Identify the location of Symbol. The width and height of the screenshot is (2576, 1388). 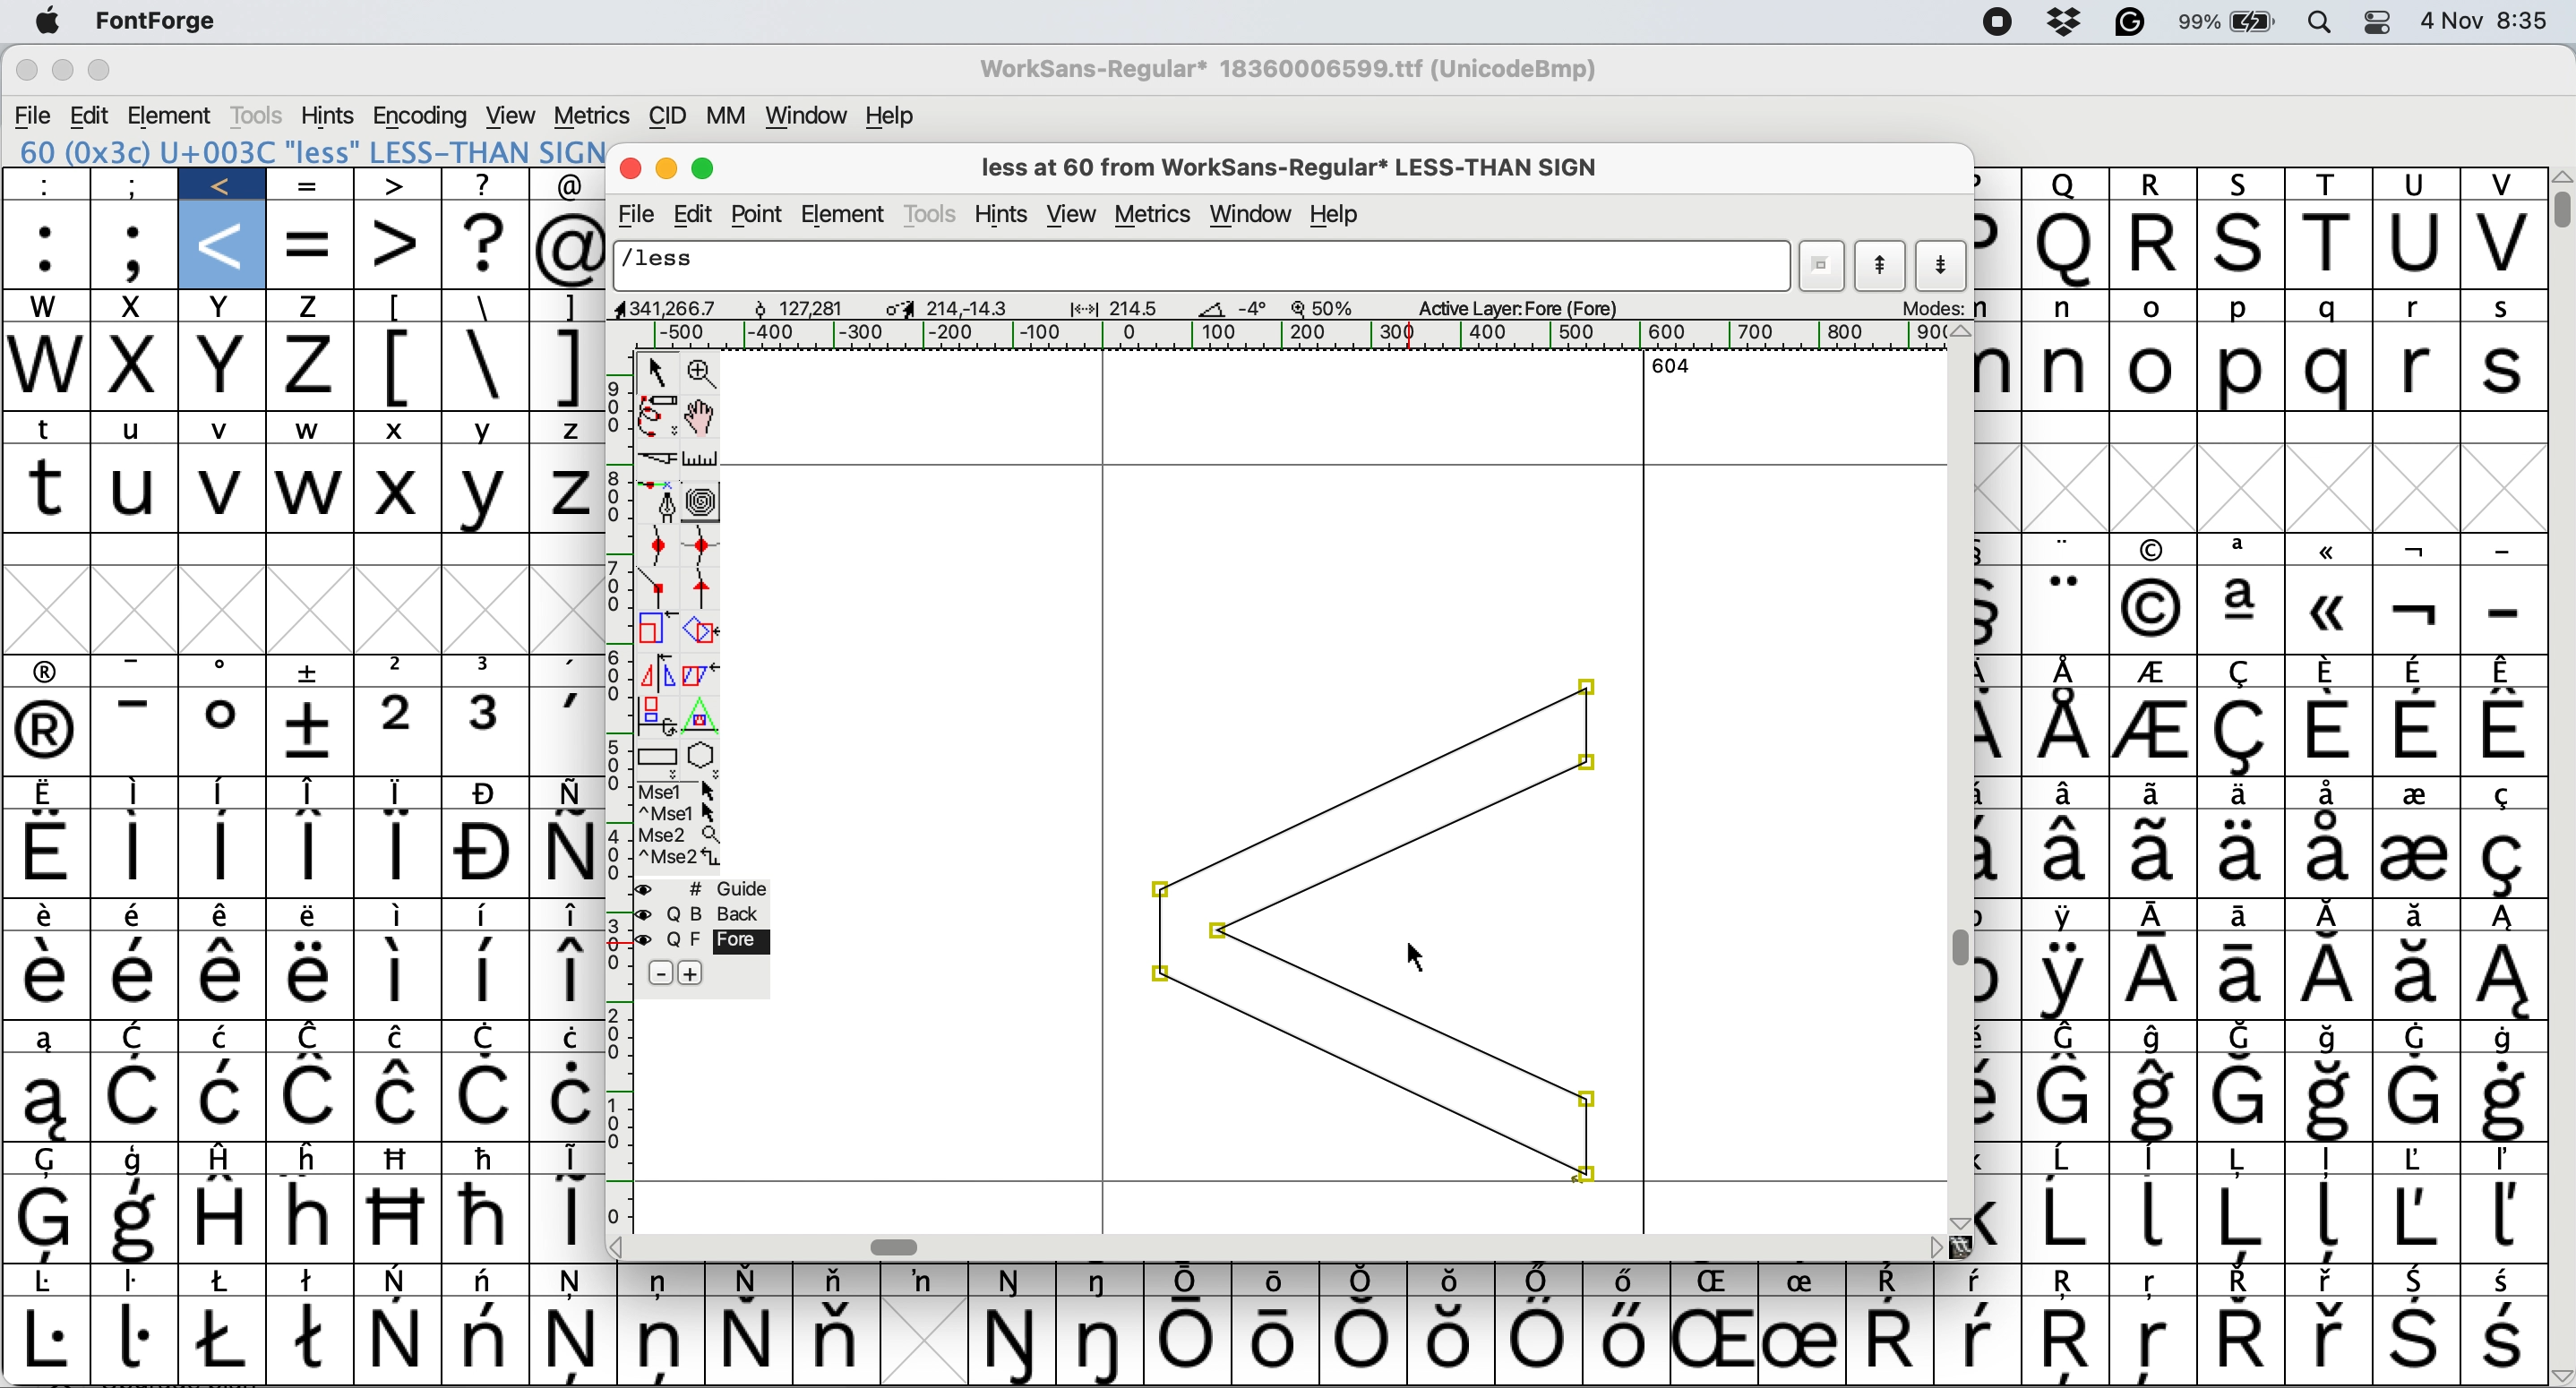
(1802, 1339).